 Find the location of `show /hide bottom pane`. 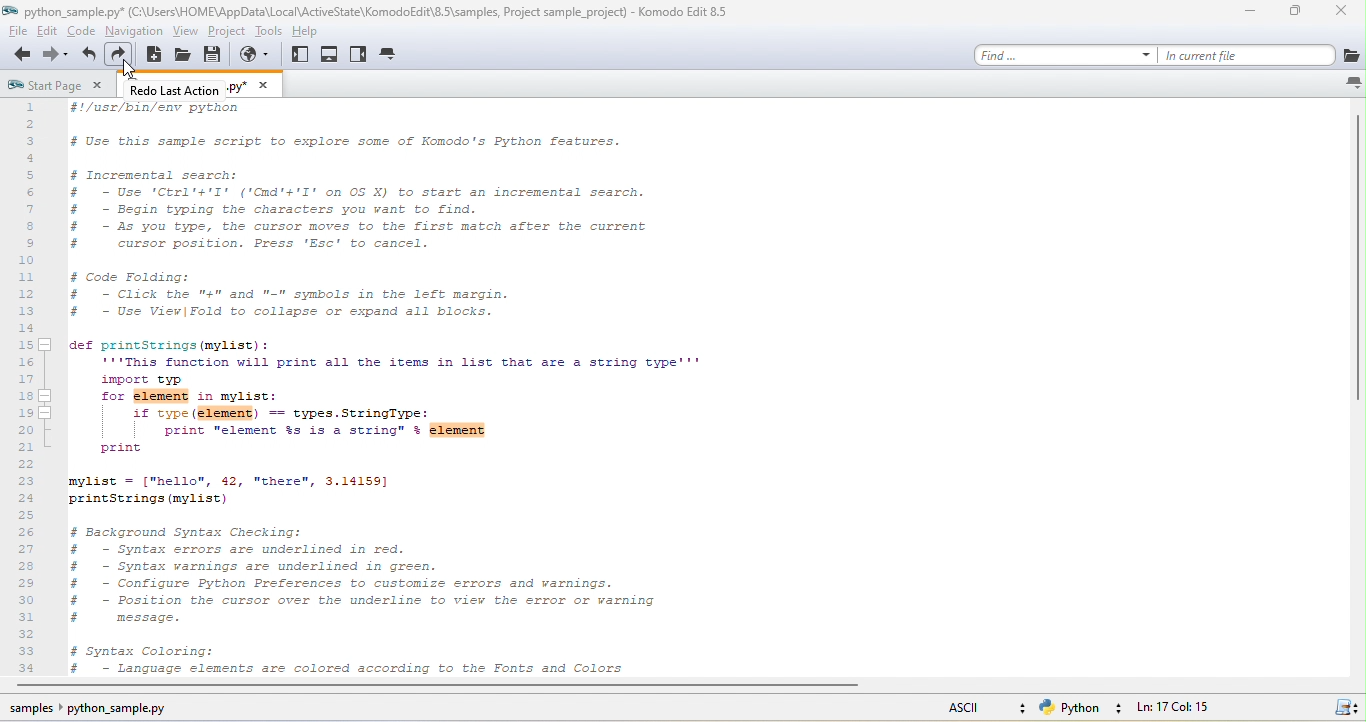

show /hide bottom pane is located at coordinates (332, 55).